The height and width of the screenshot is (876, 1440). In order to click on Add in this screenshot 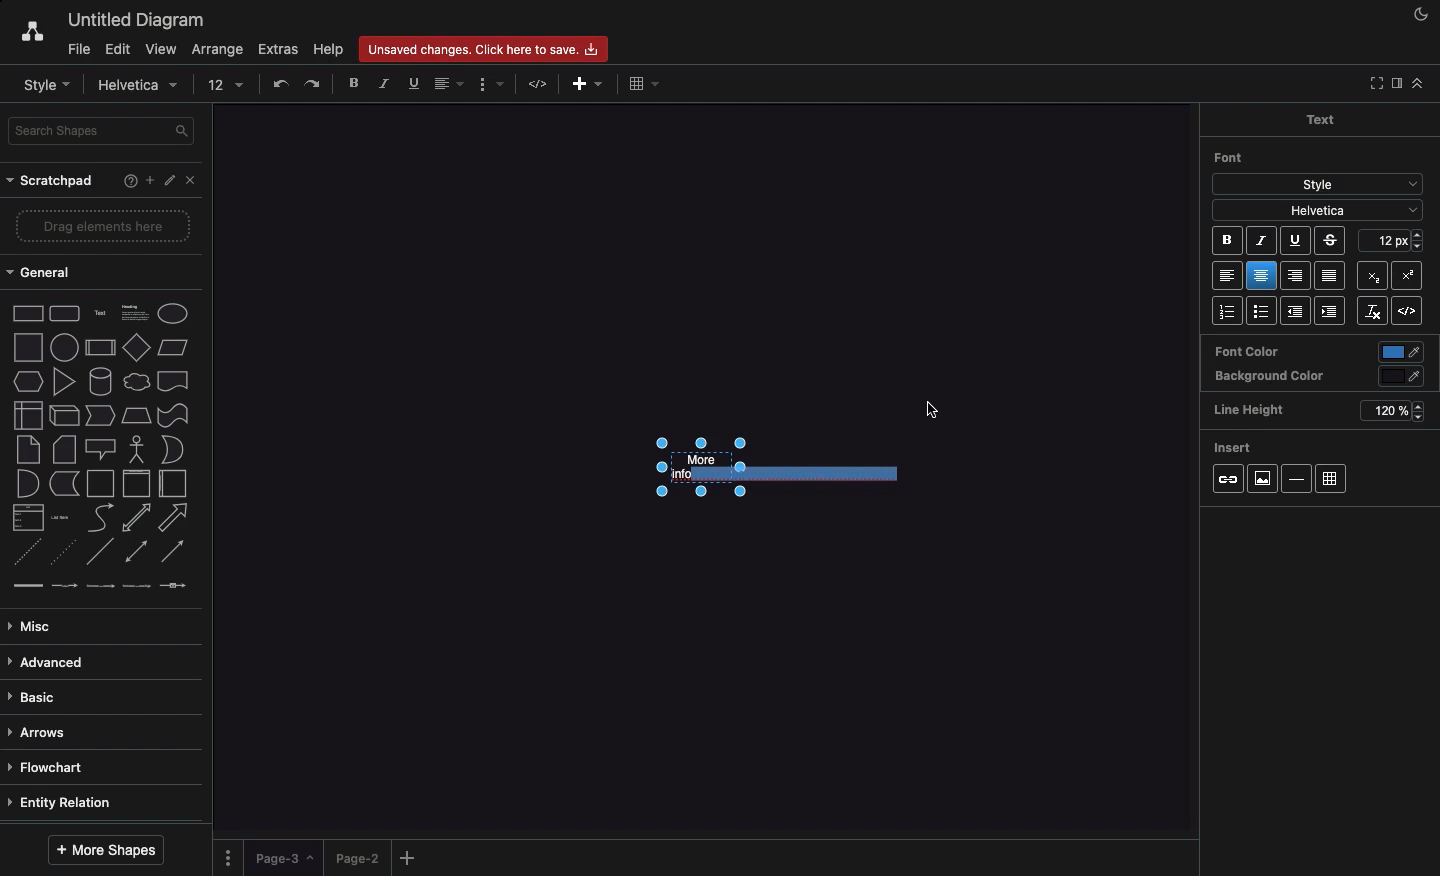, I will do `click(411, 857)`.